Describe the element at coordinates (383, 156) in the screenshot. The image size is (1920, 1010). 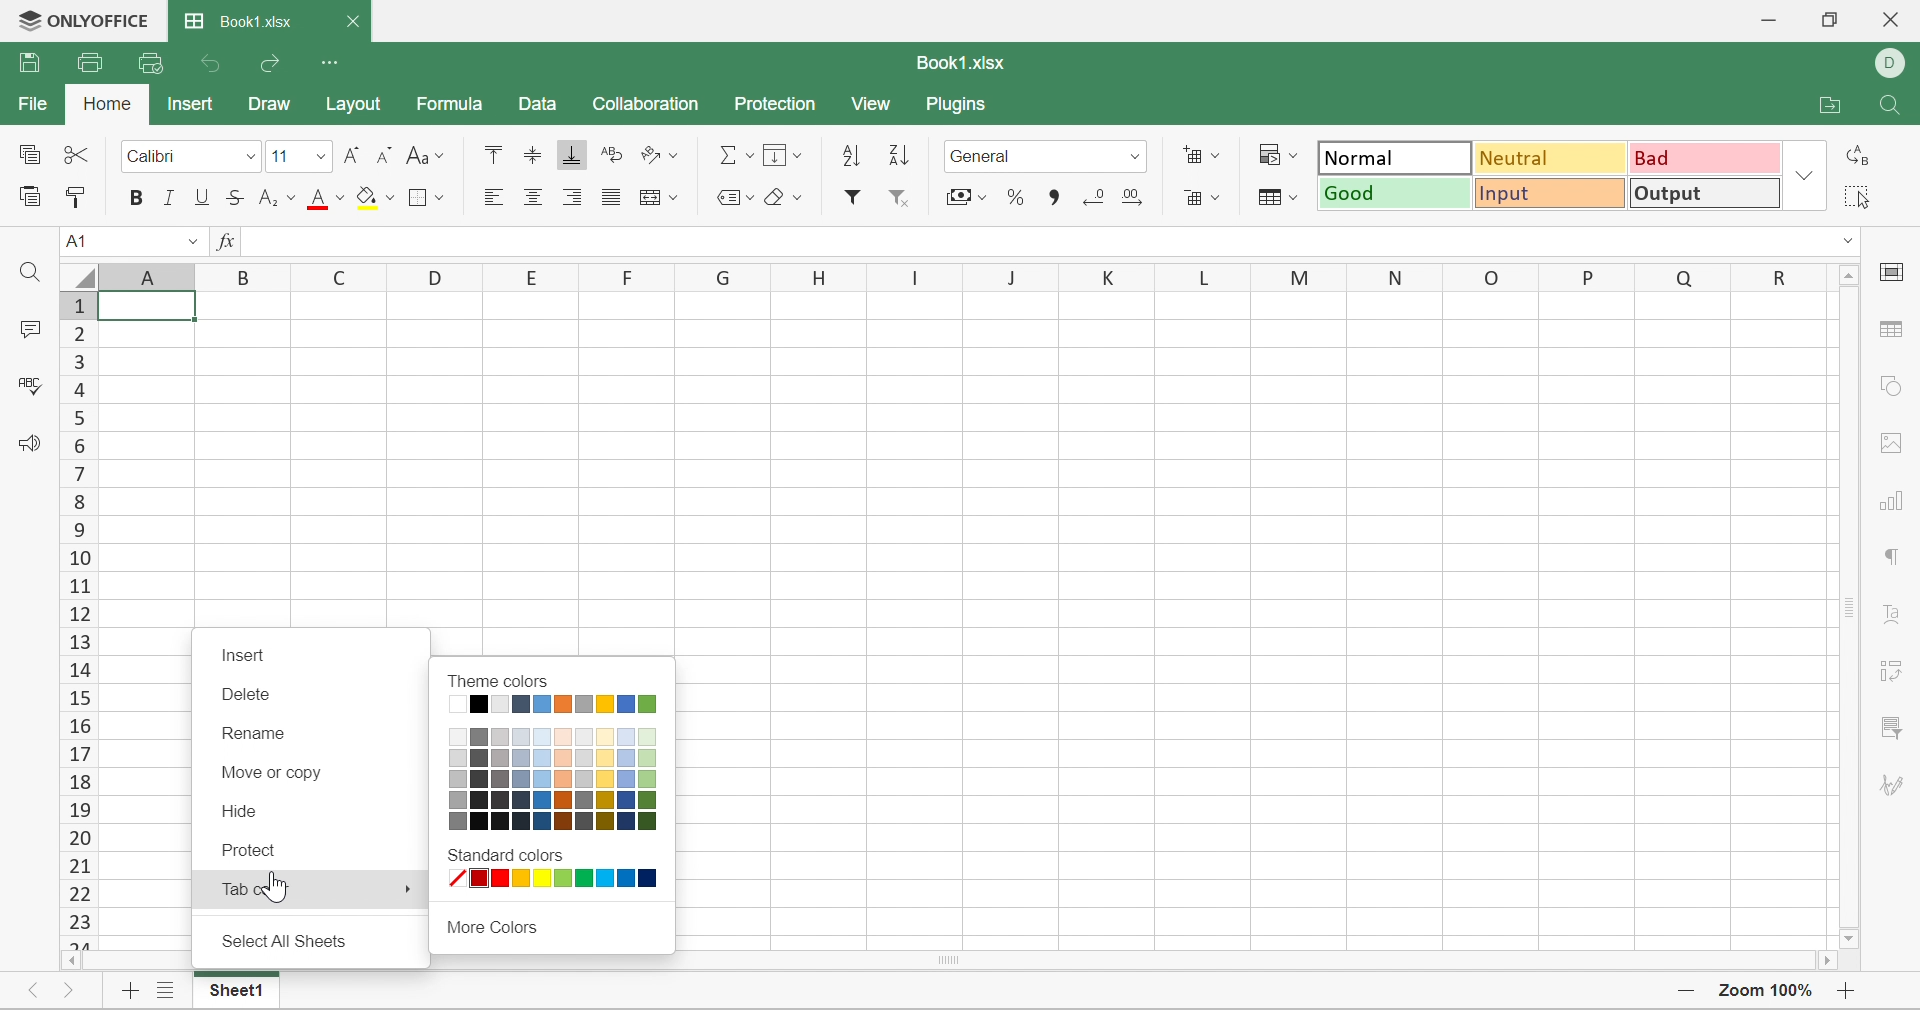
I see `Decrease font size` at that location.